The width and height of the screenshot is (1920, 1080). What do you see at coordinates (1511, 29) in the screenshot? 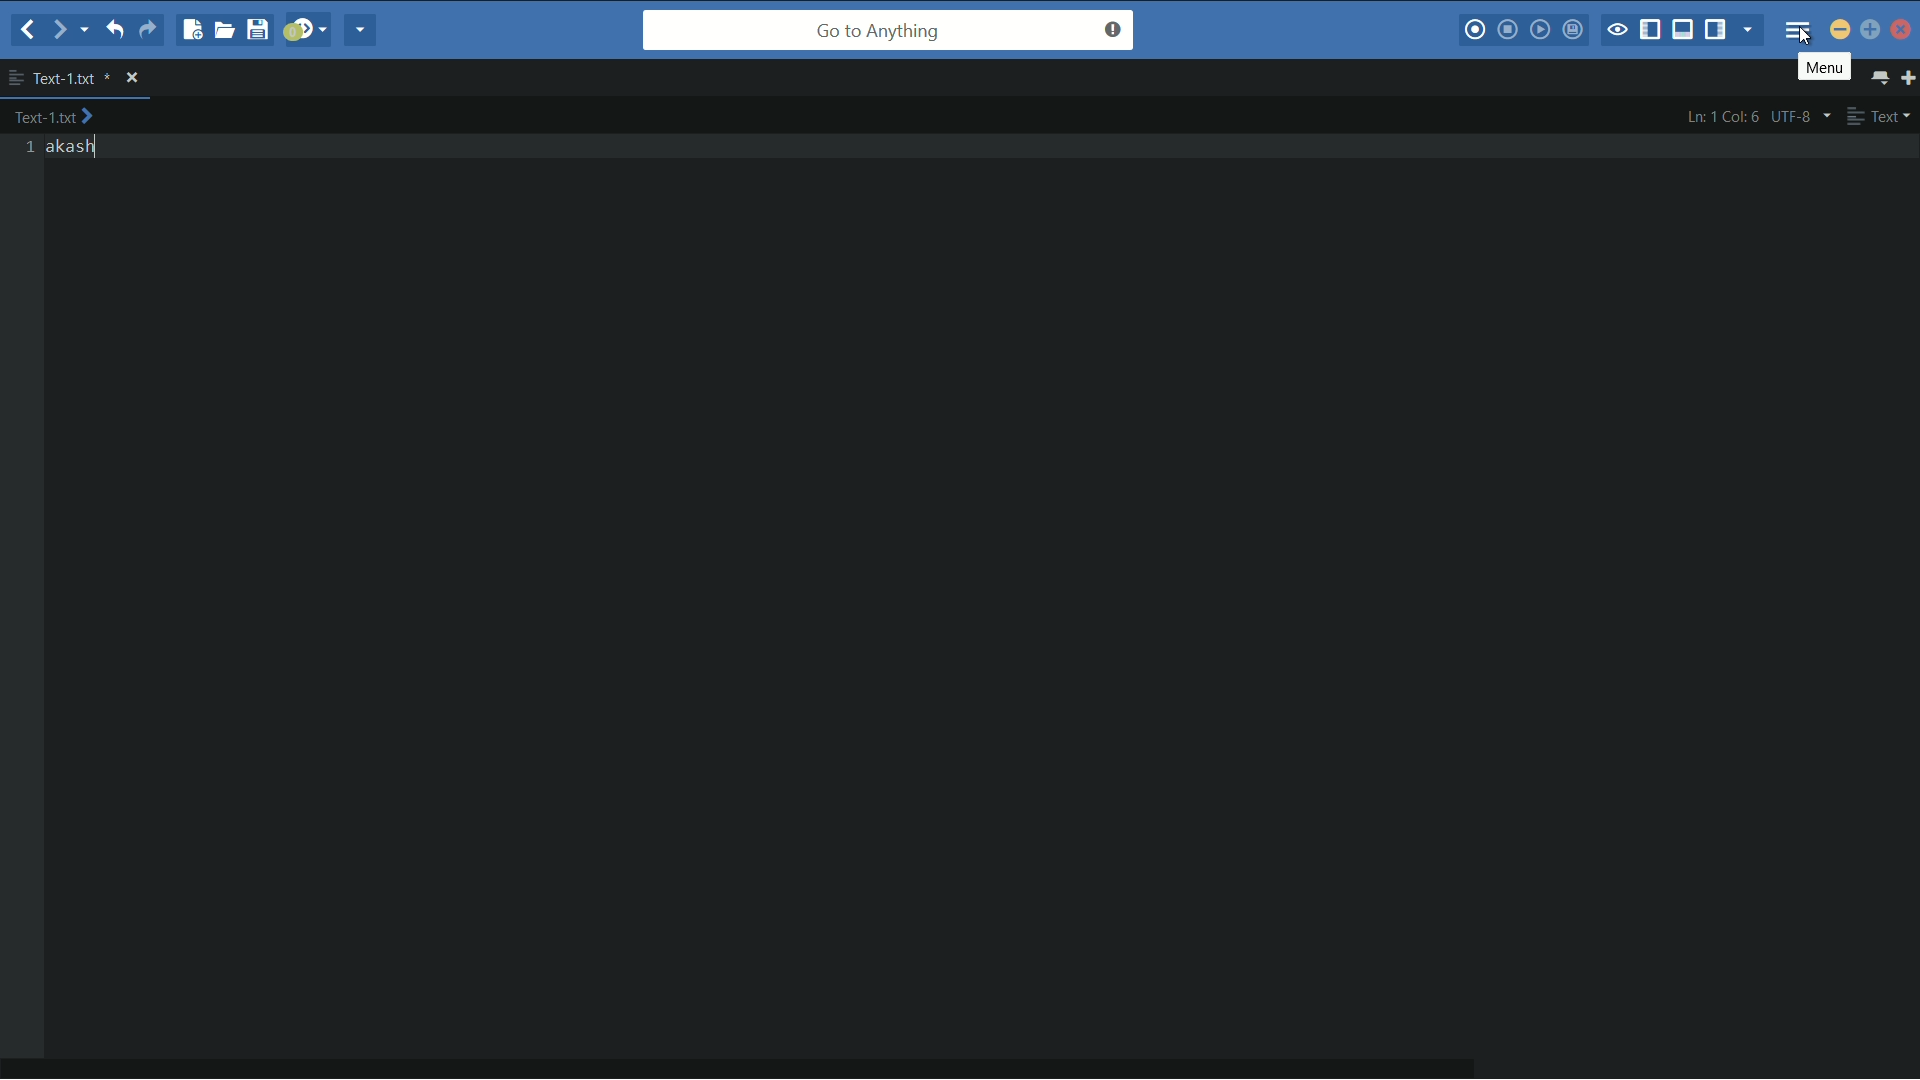
I see `stop macro` at bounding box center [1511, 29].